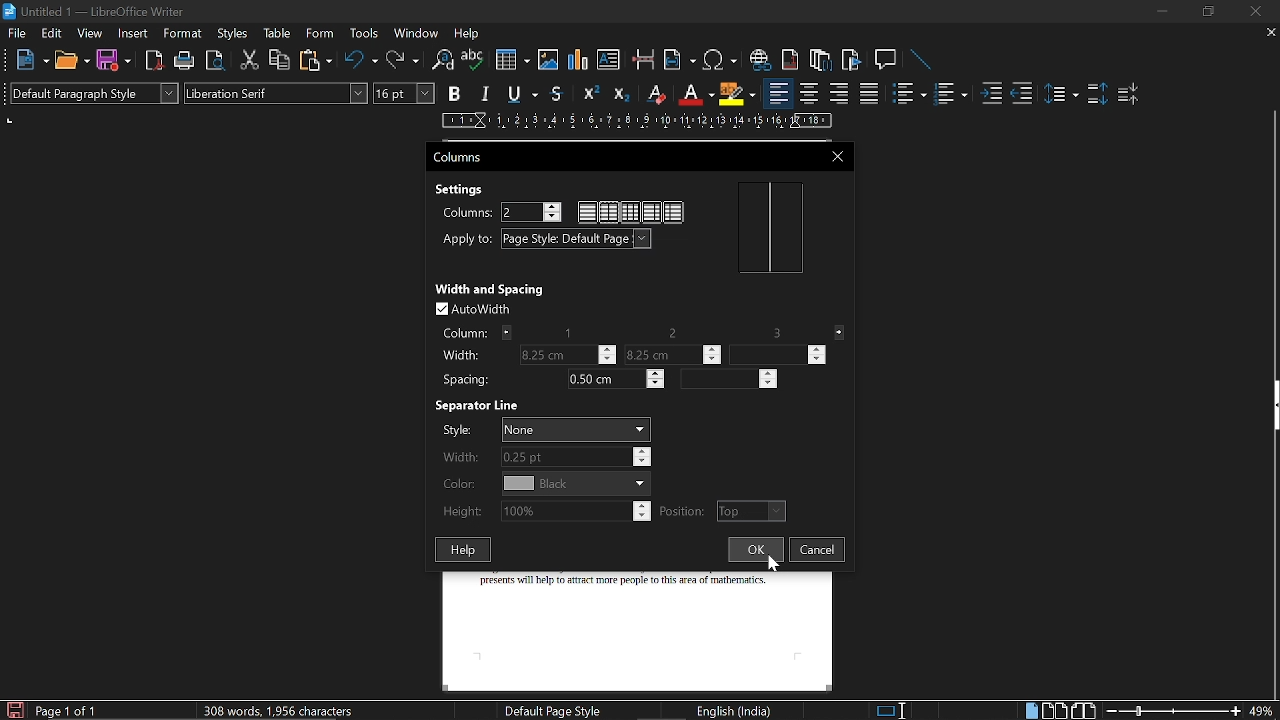 This screenshot has height=720, width=1280. Describe the element at coordinates (529, 211) in the screenshot. I see `Current number of columns` at that location.